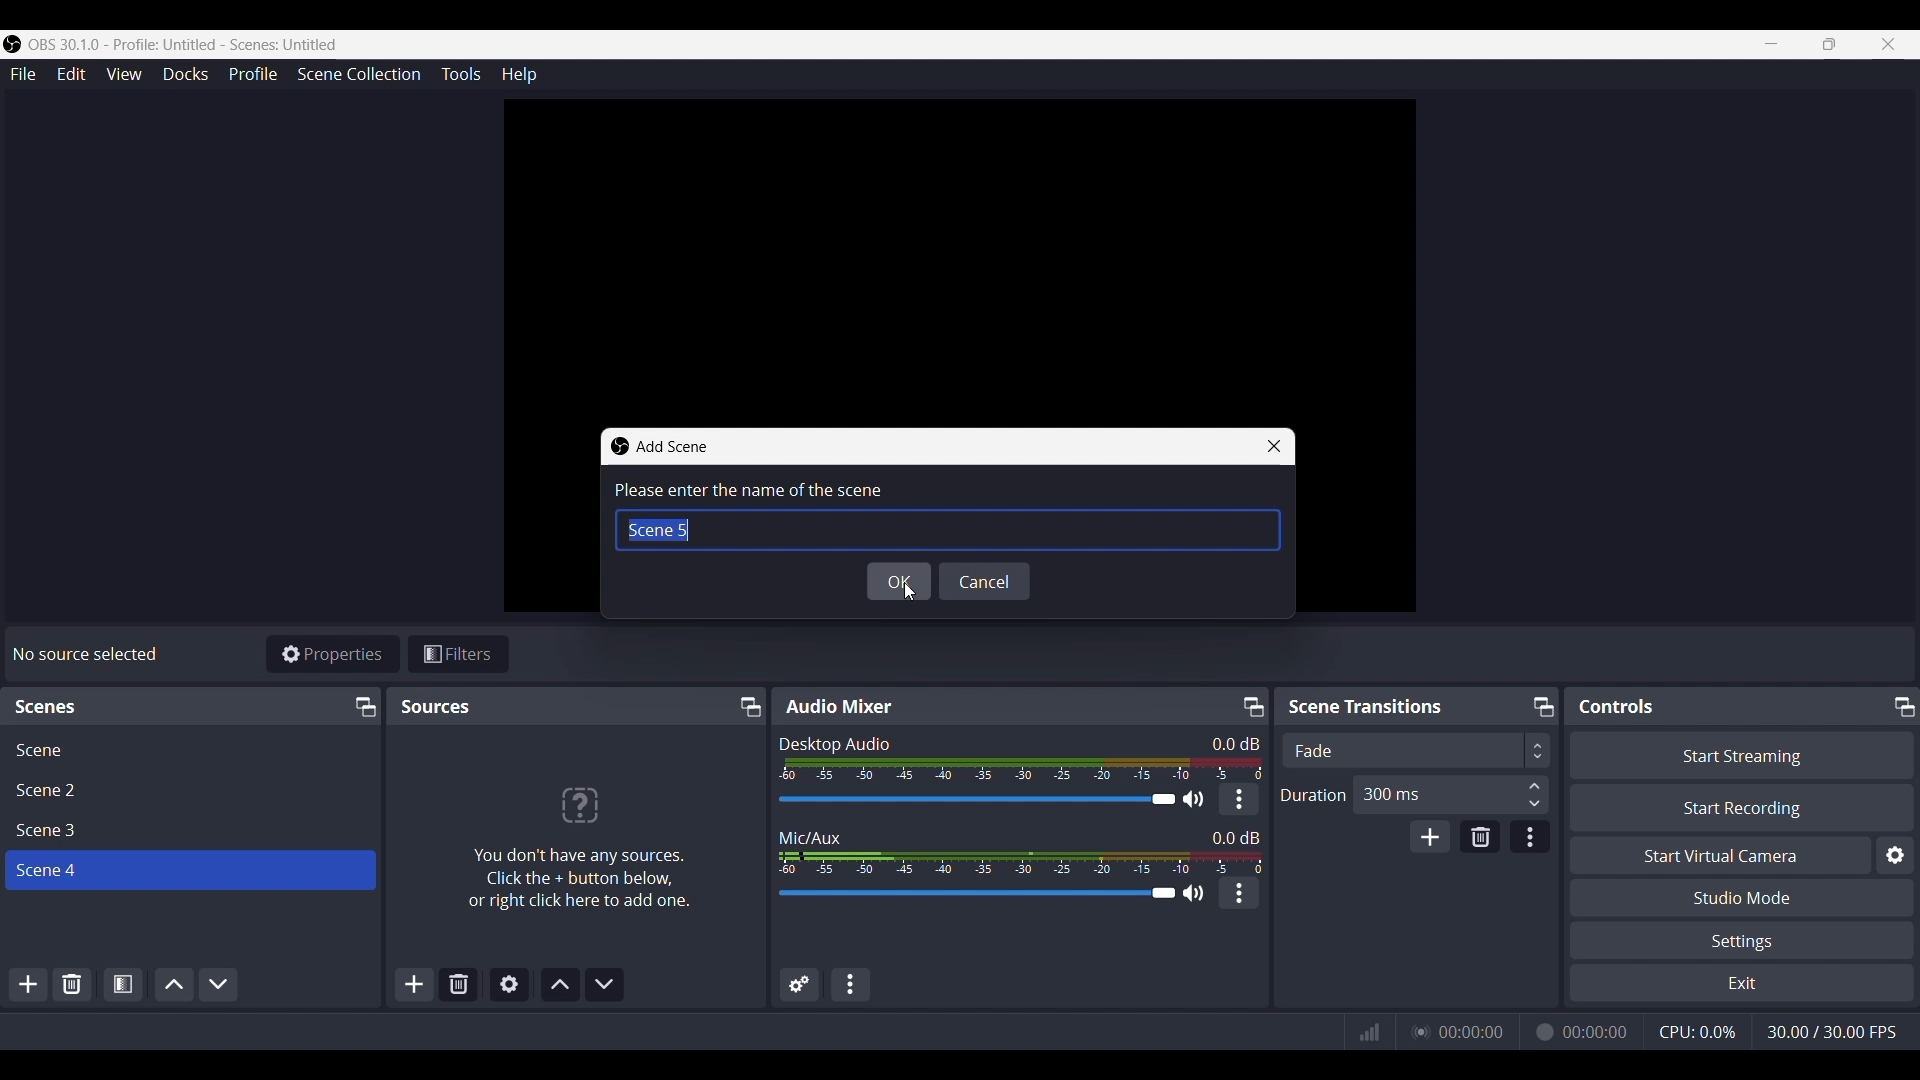 The width and height of the screenshot is (1920, 1080). I want to click on Dialog Title, so click(660, 447).